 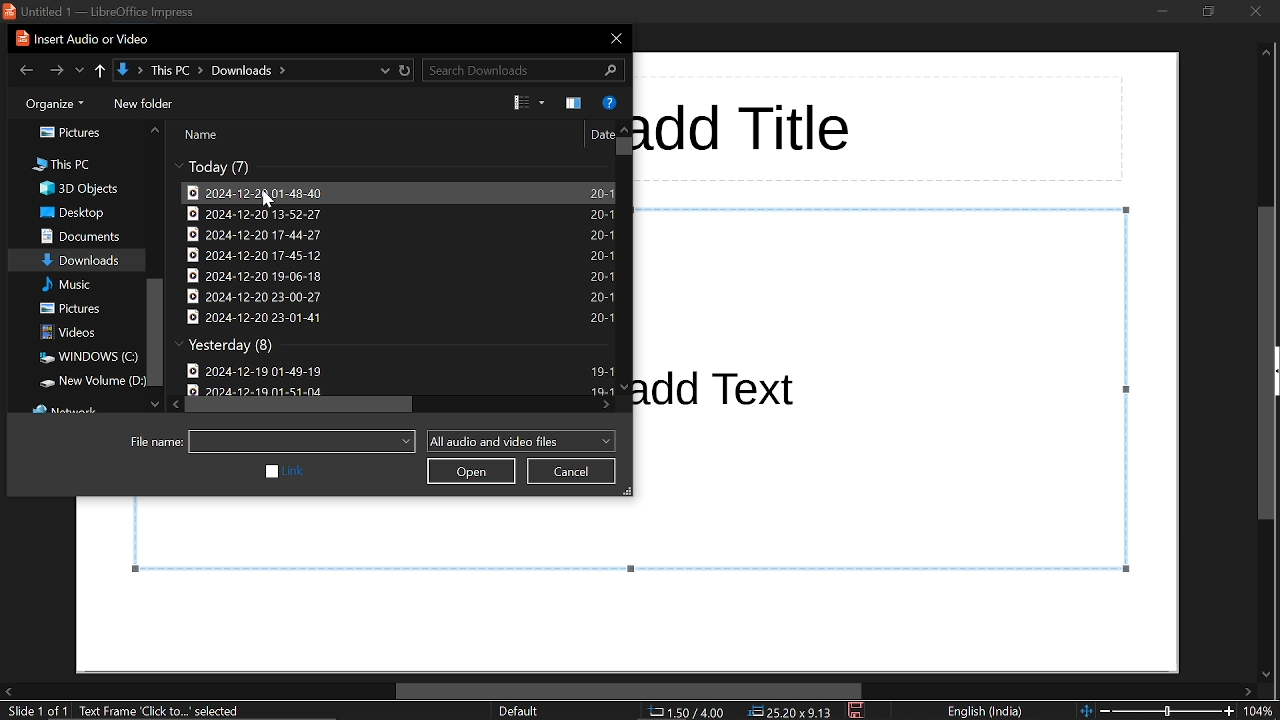 I want to click on move up, so click(x=624, y=128).